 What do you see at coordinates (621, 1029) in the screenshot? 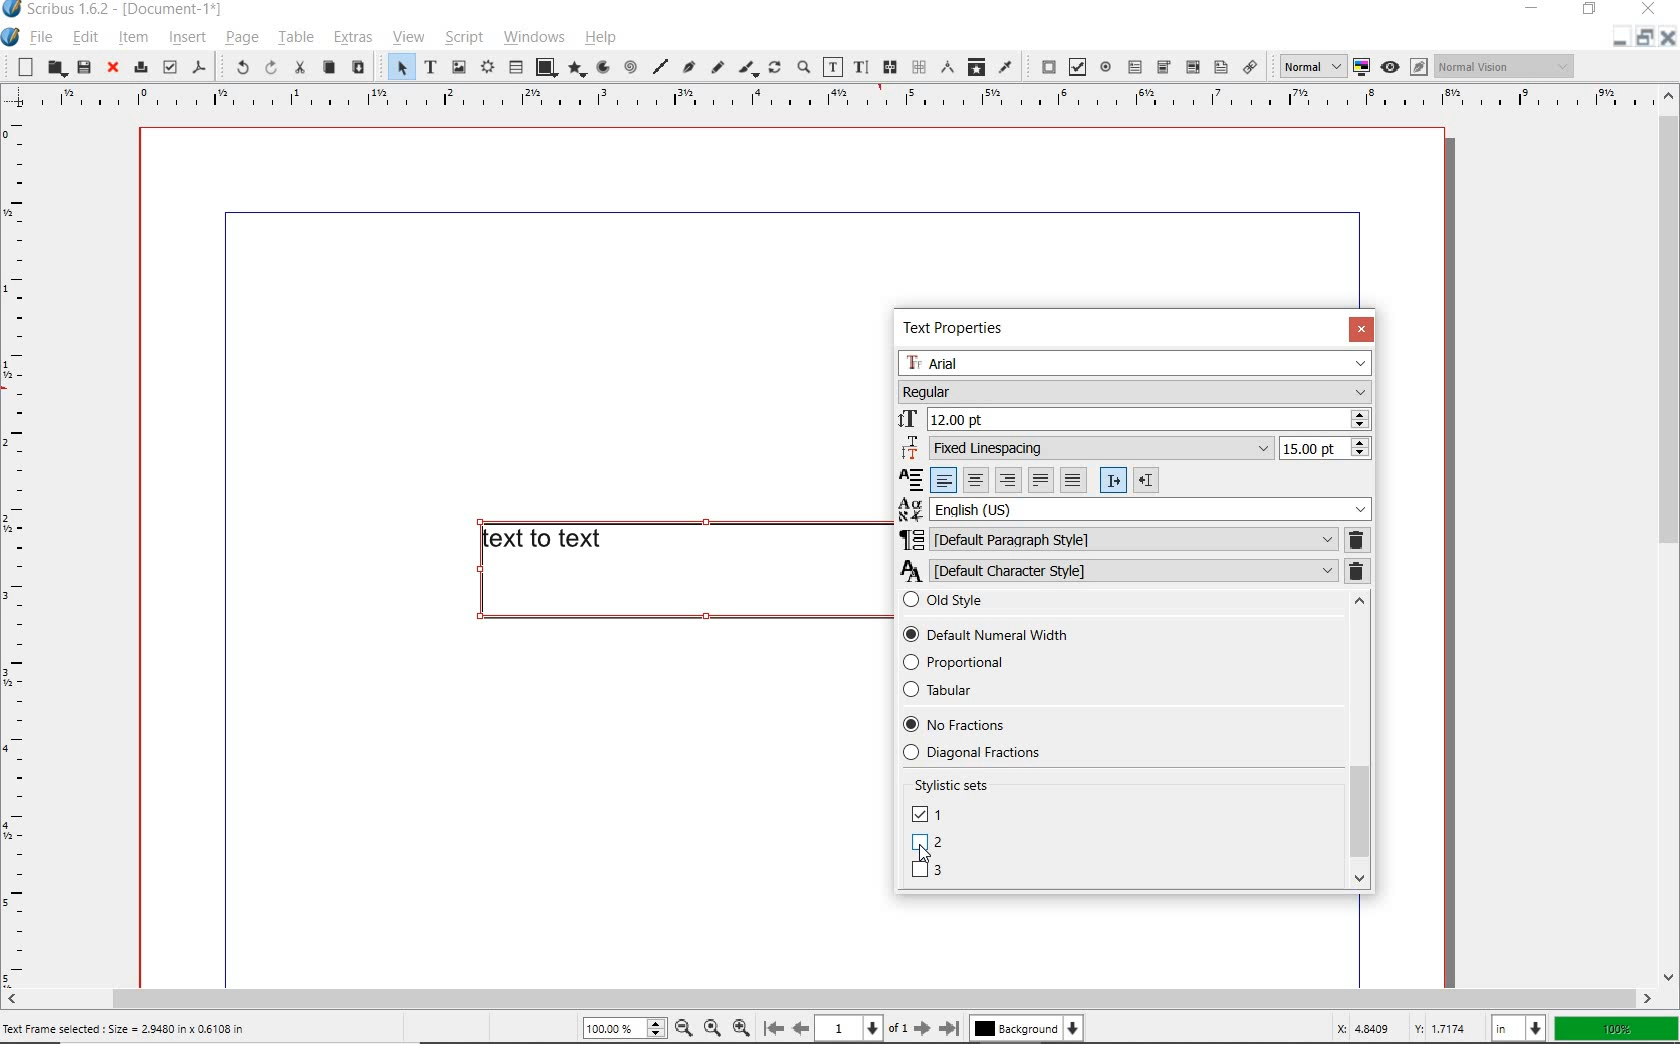
I see `100%` at bounding box center [621, 1029].